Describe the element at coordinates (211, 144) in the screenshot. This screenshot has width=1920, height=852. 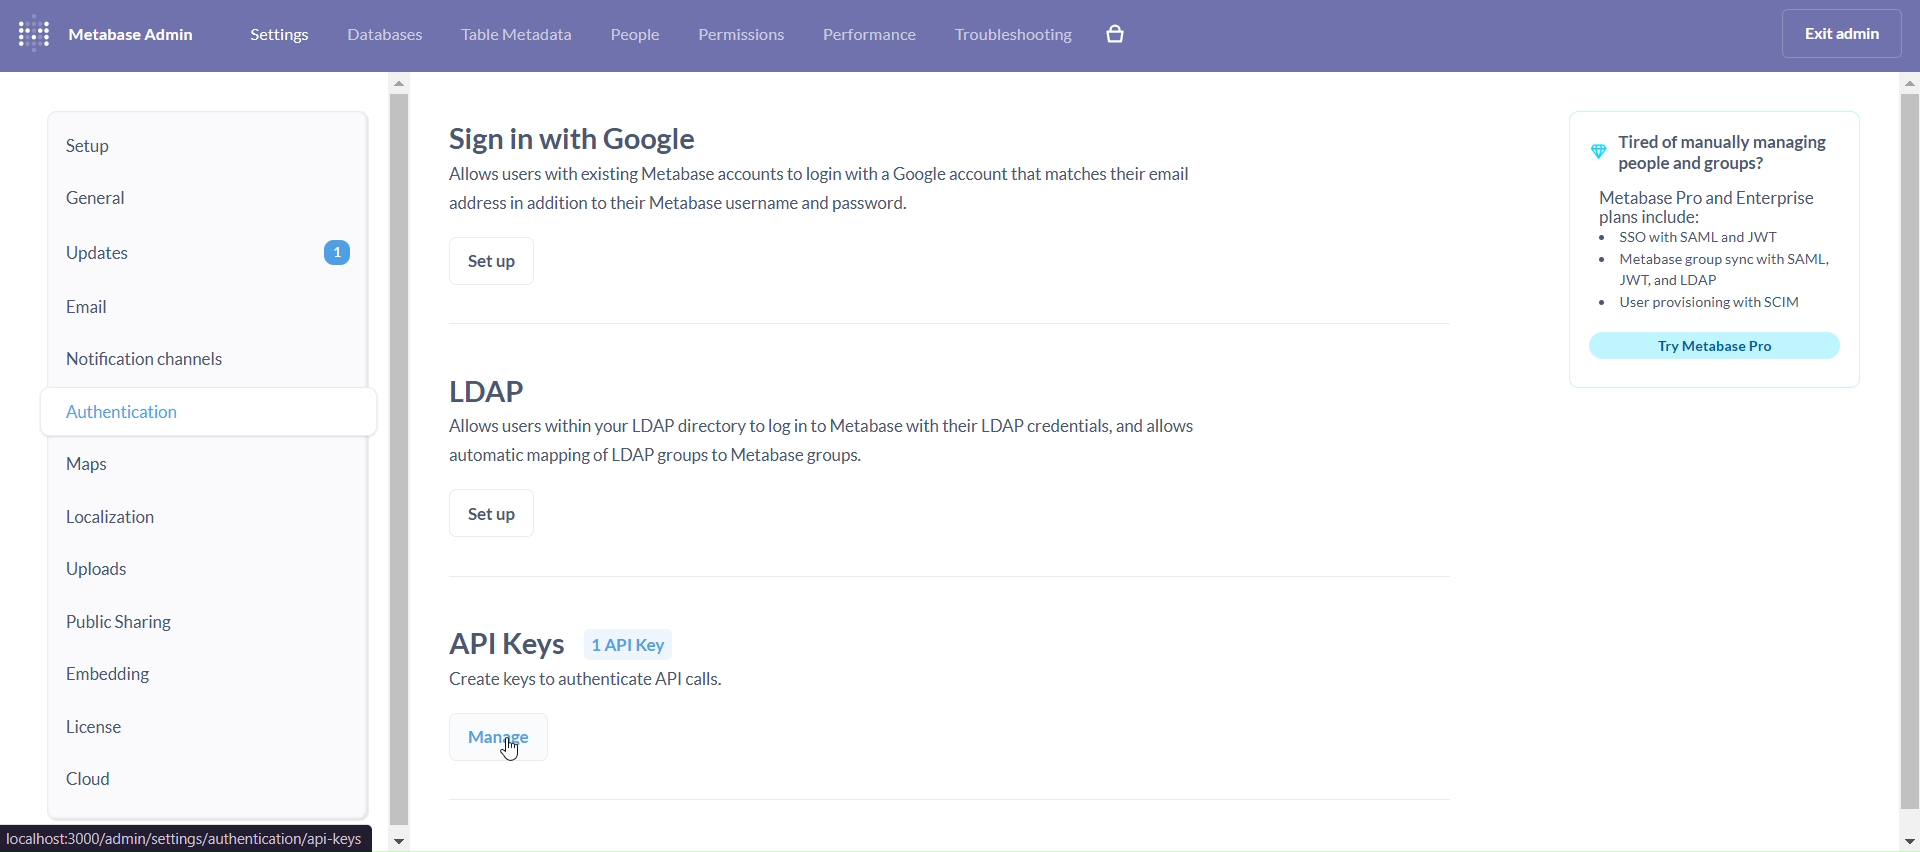
I see `setup` at that location.